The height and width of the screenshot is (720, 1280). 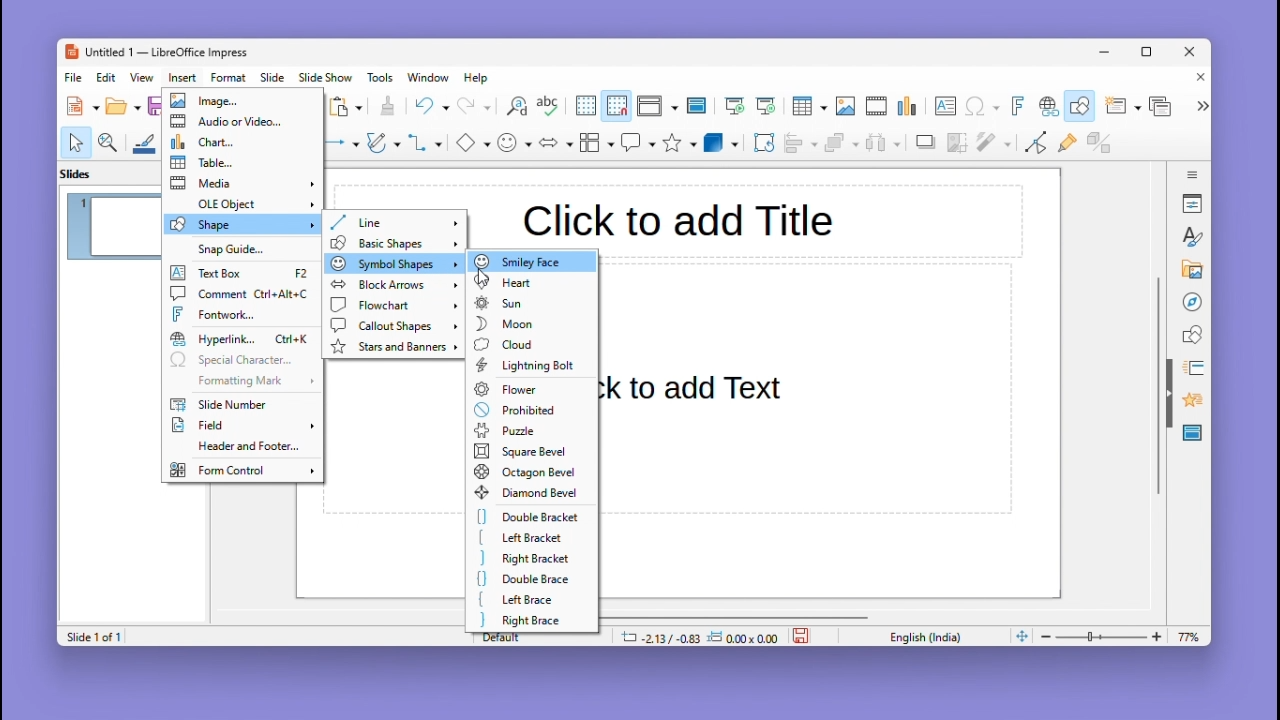 I want to click on Content, so click(x=705, y=387).